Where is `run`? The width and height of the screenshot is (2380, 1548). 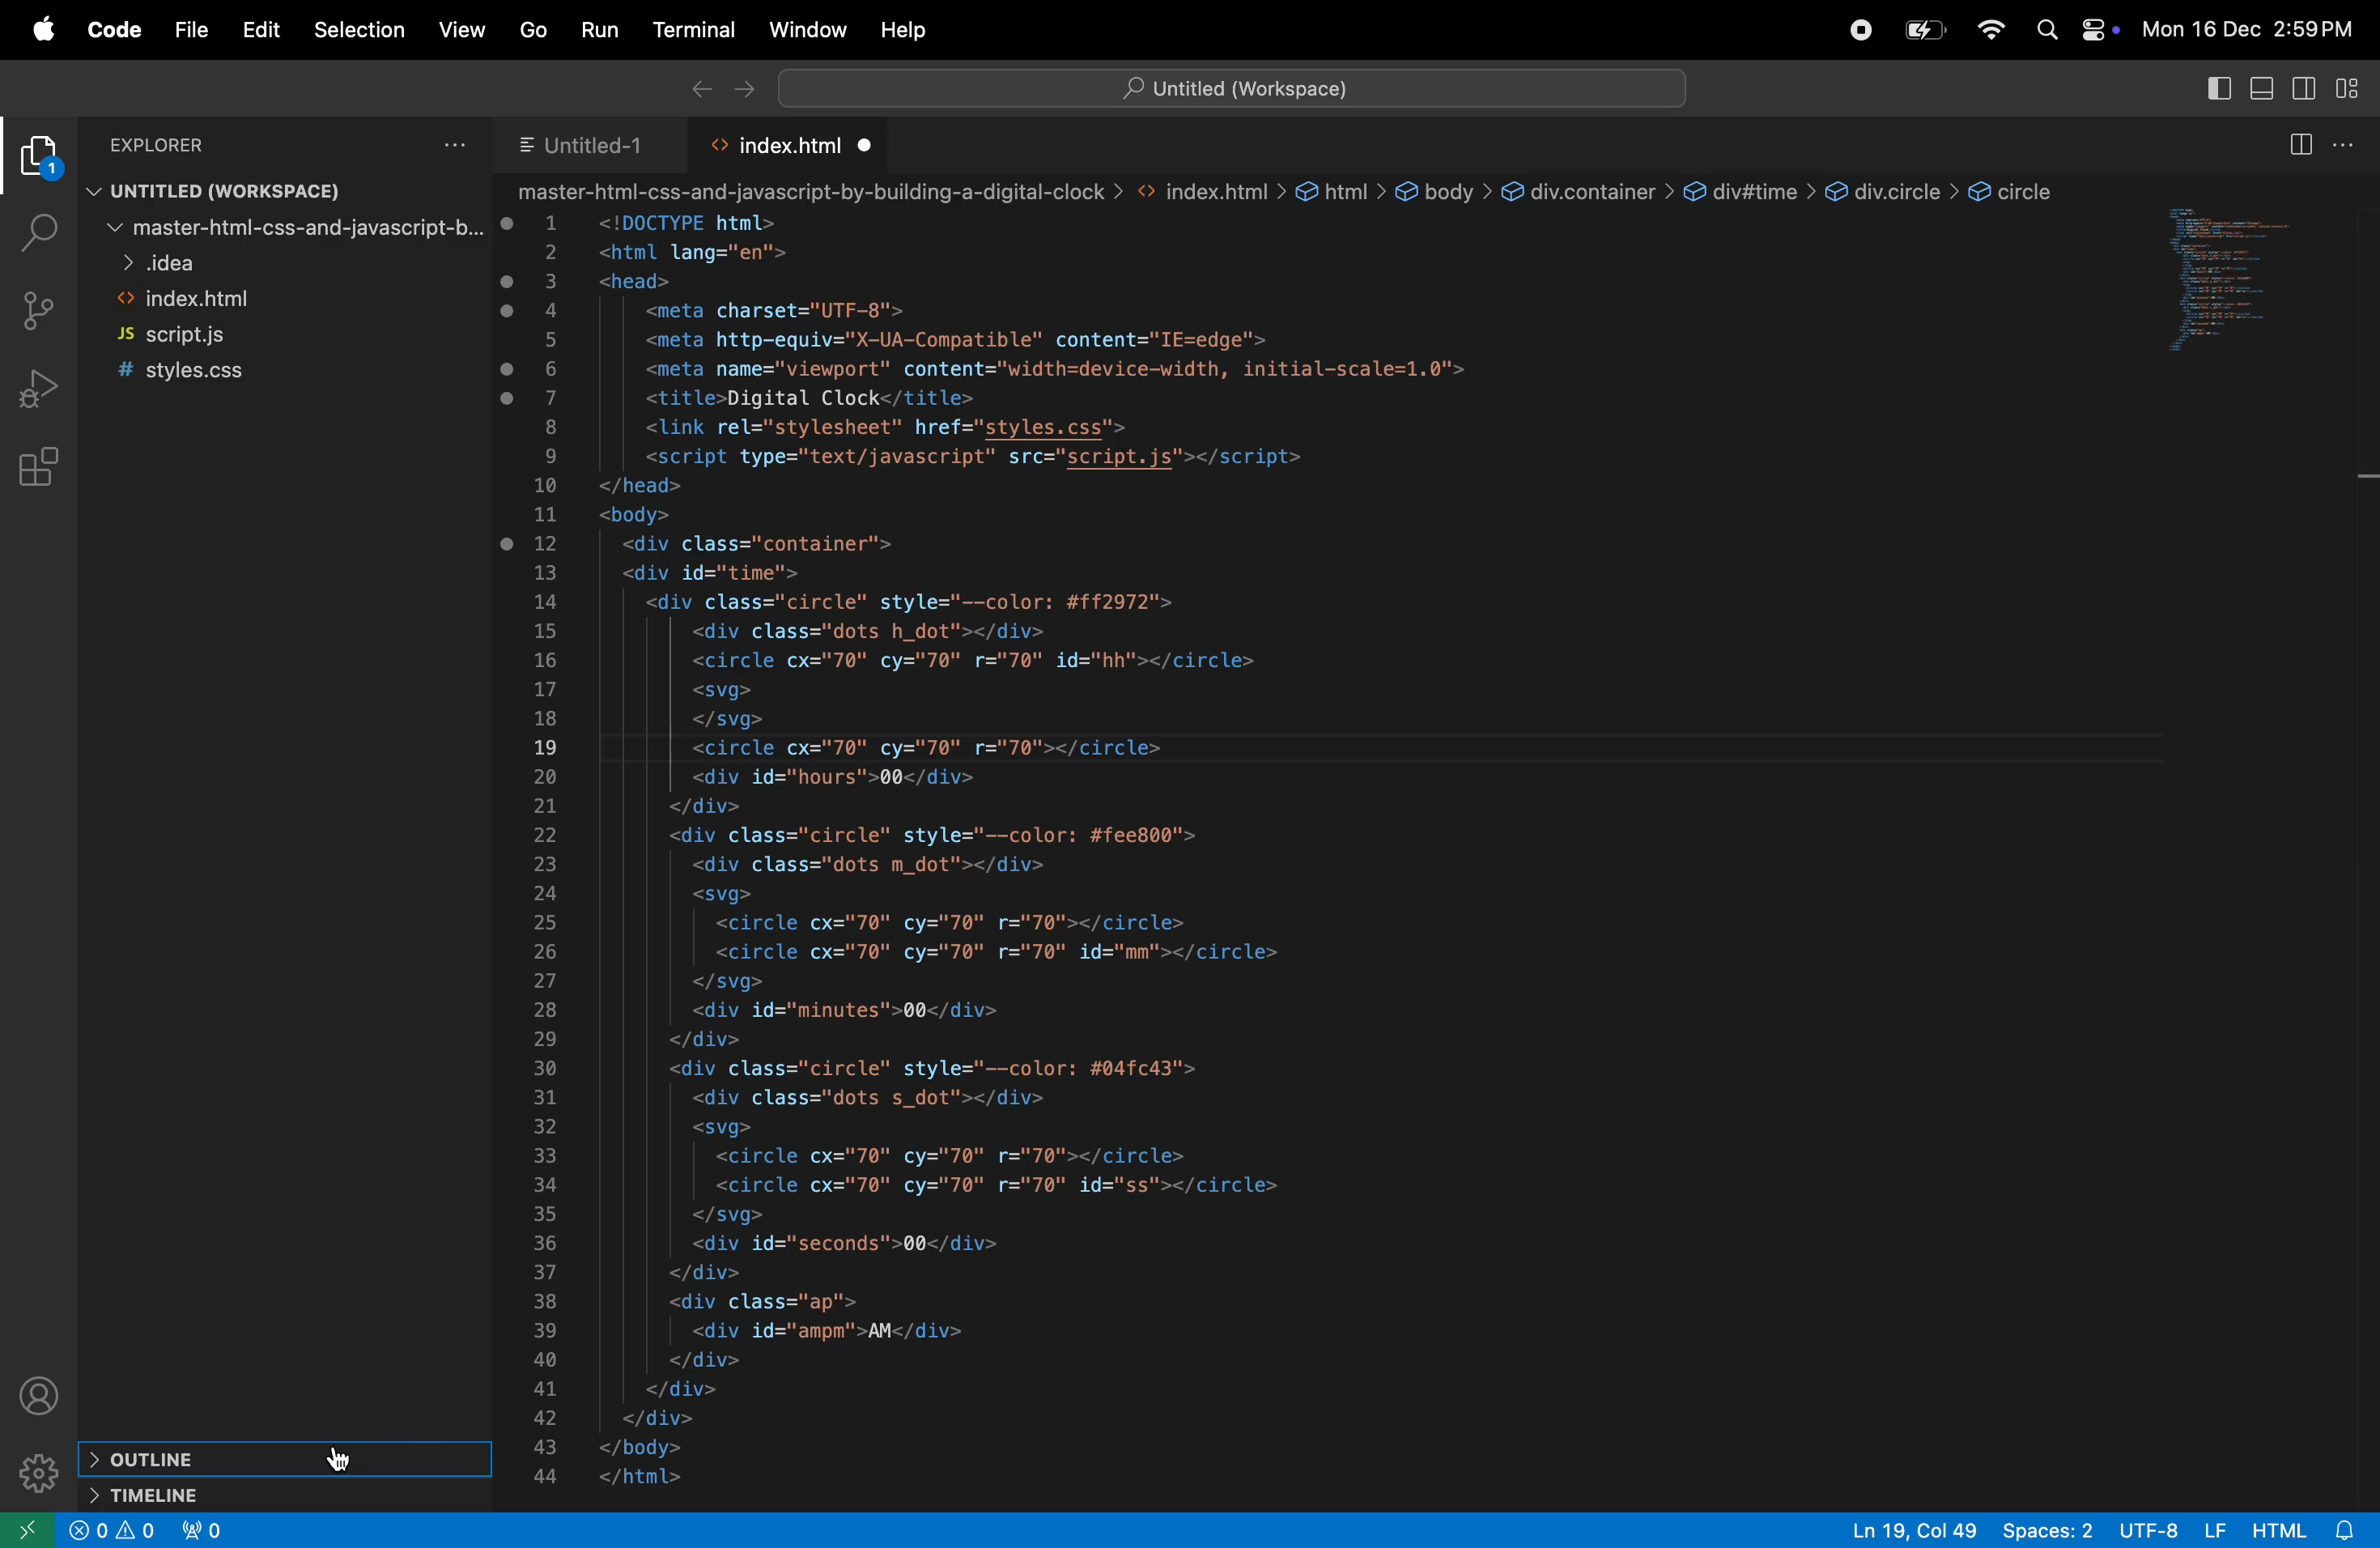 run is located at coordinates (593, 28).